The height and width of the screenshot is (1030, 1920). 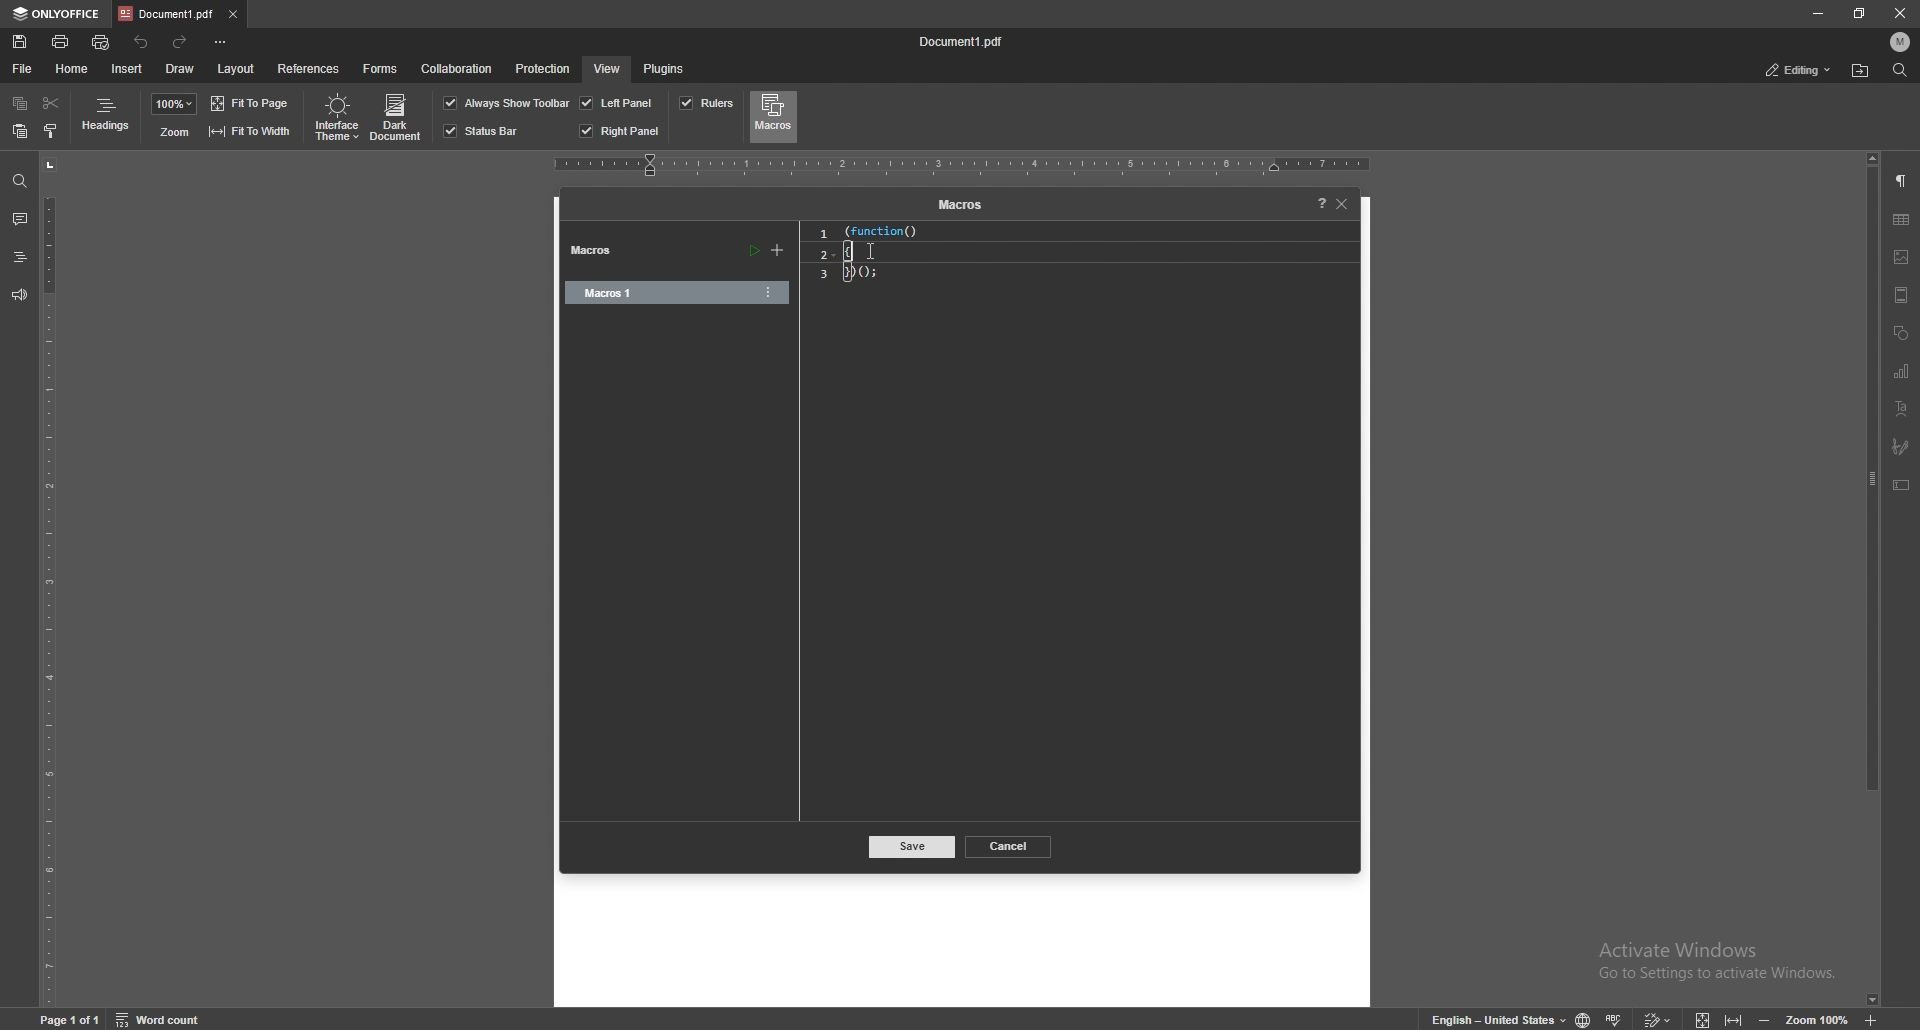 I want to click on change doc language, so click(x=1583, y=1018).